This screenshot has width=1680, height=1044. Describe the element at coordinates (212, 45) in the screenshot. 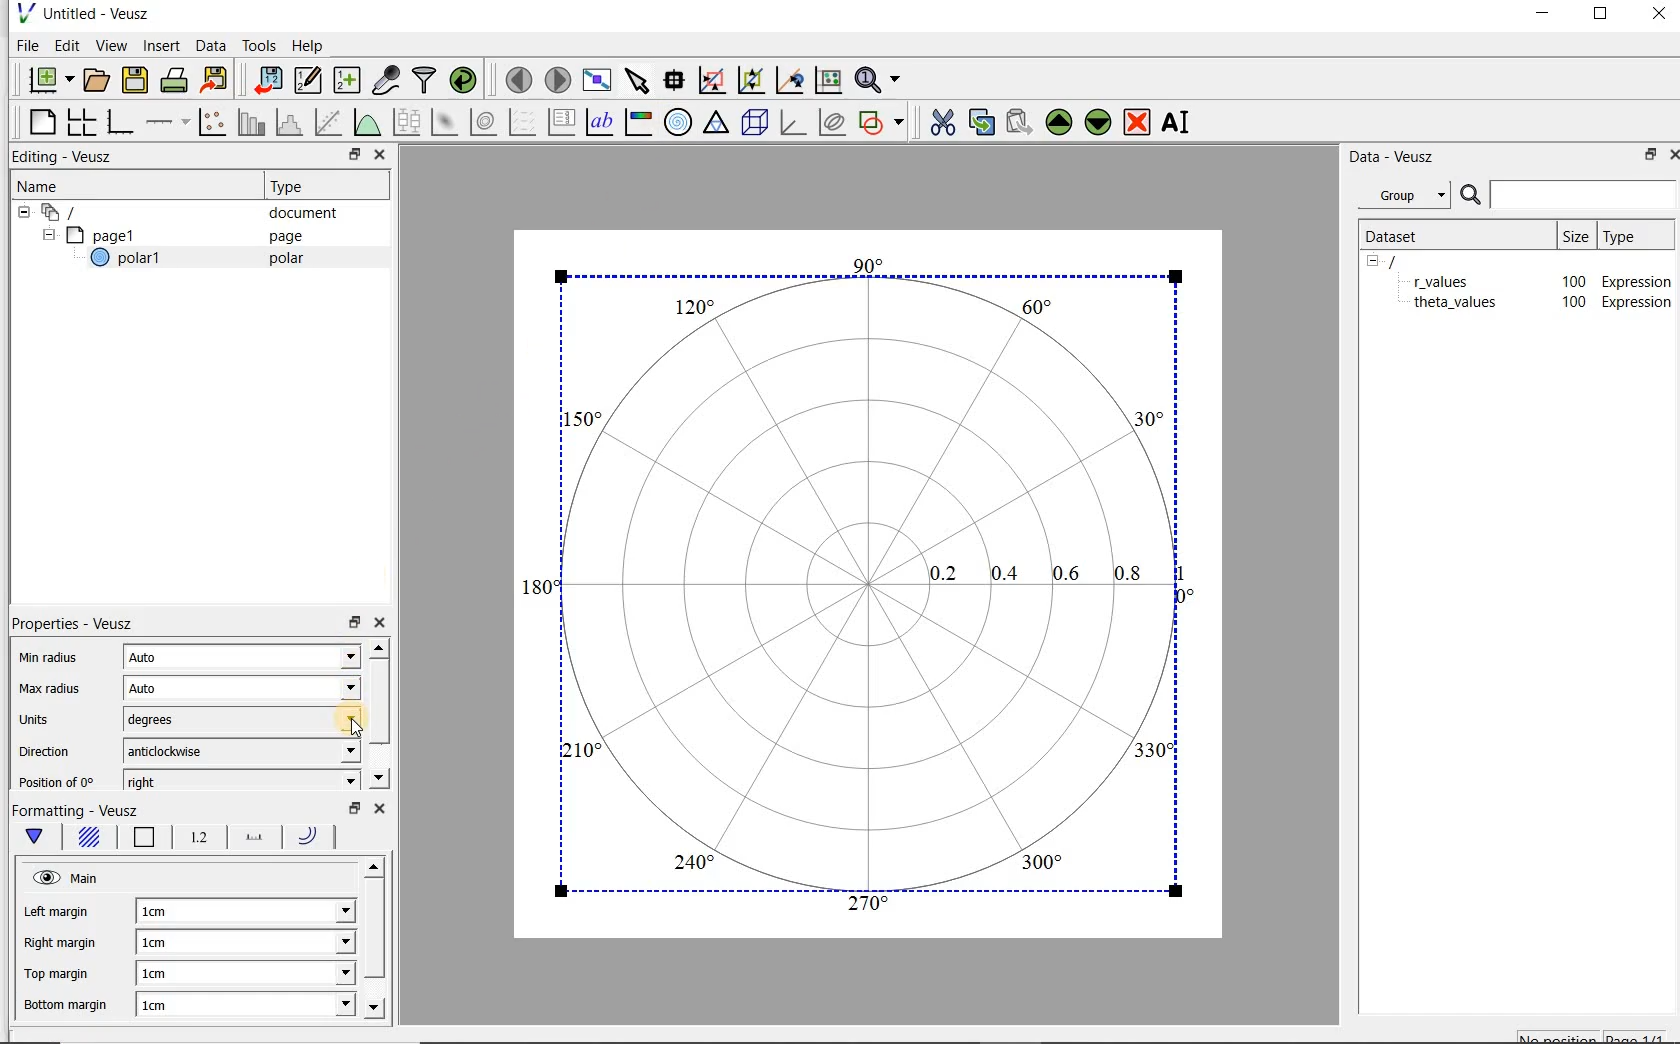

I see `Data` at that location.